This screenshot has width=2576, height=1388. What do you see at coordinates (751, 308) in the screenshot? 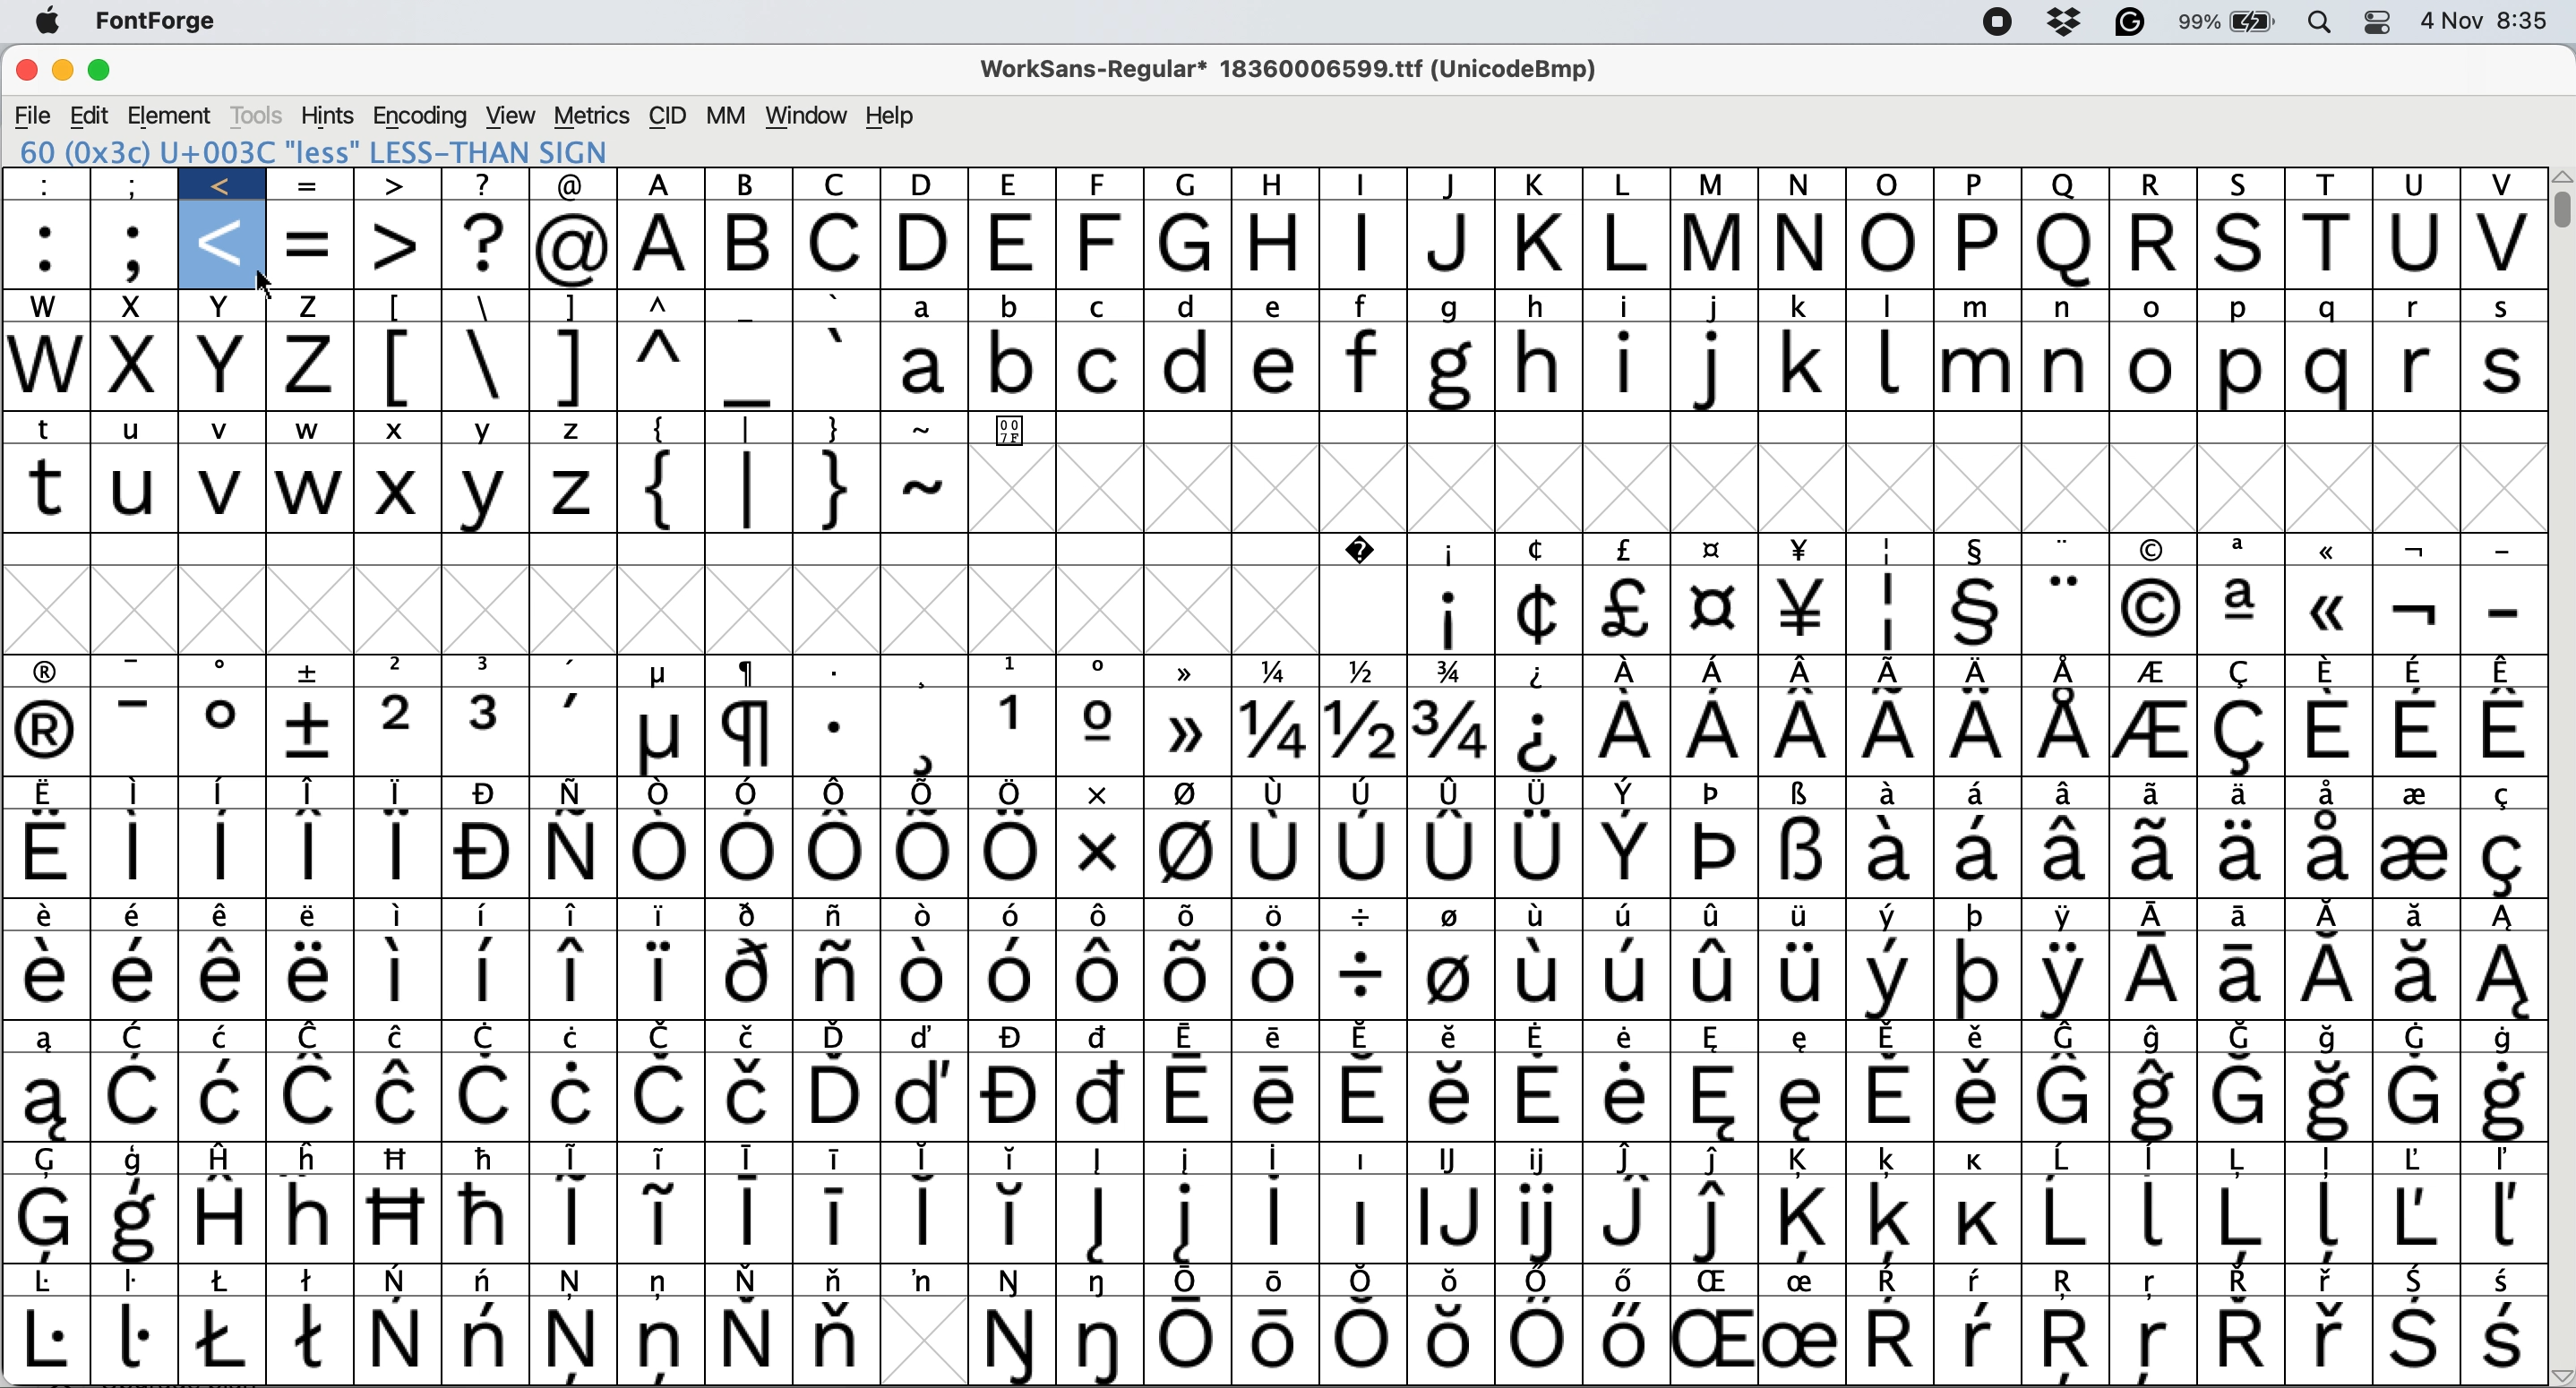
I see `_` at bounding box center [751, 308].